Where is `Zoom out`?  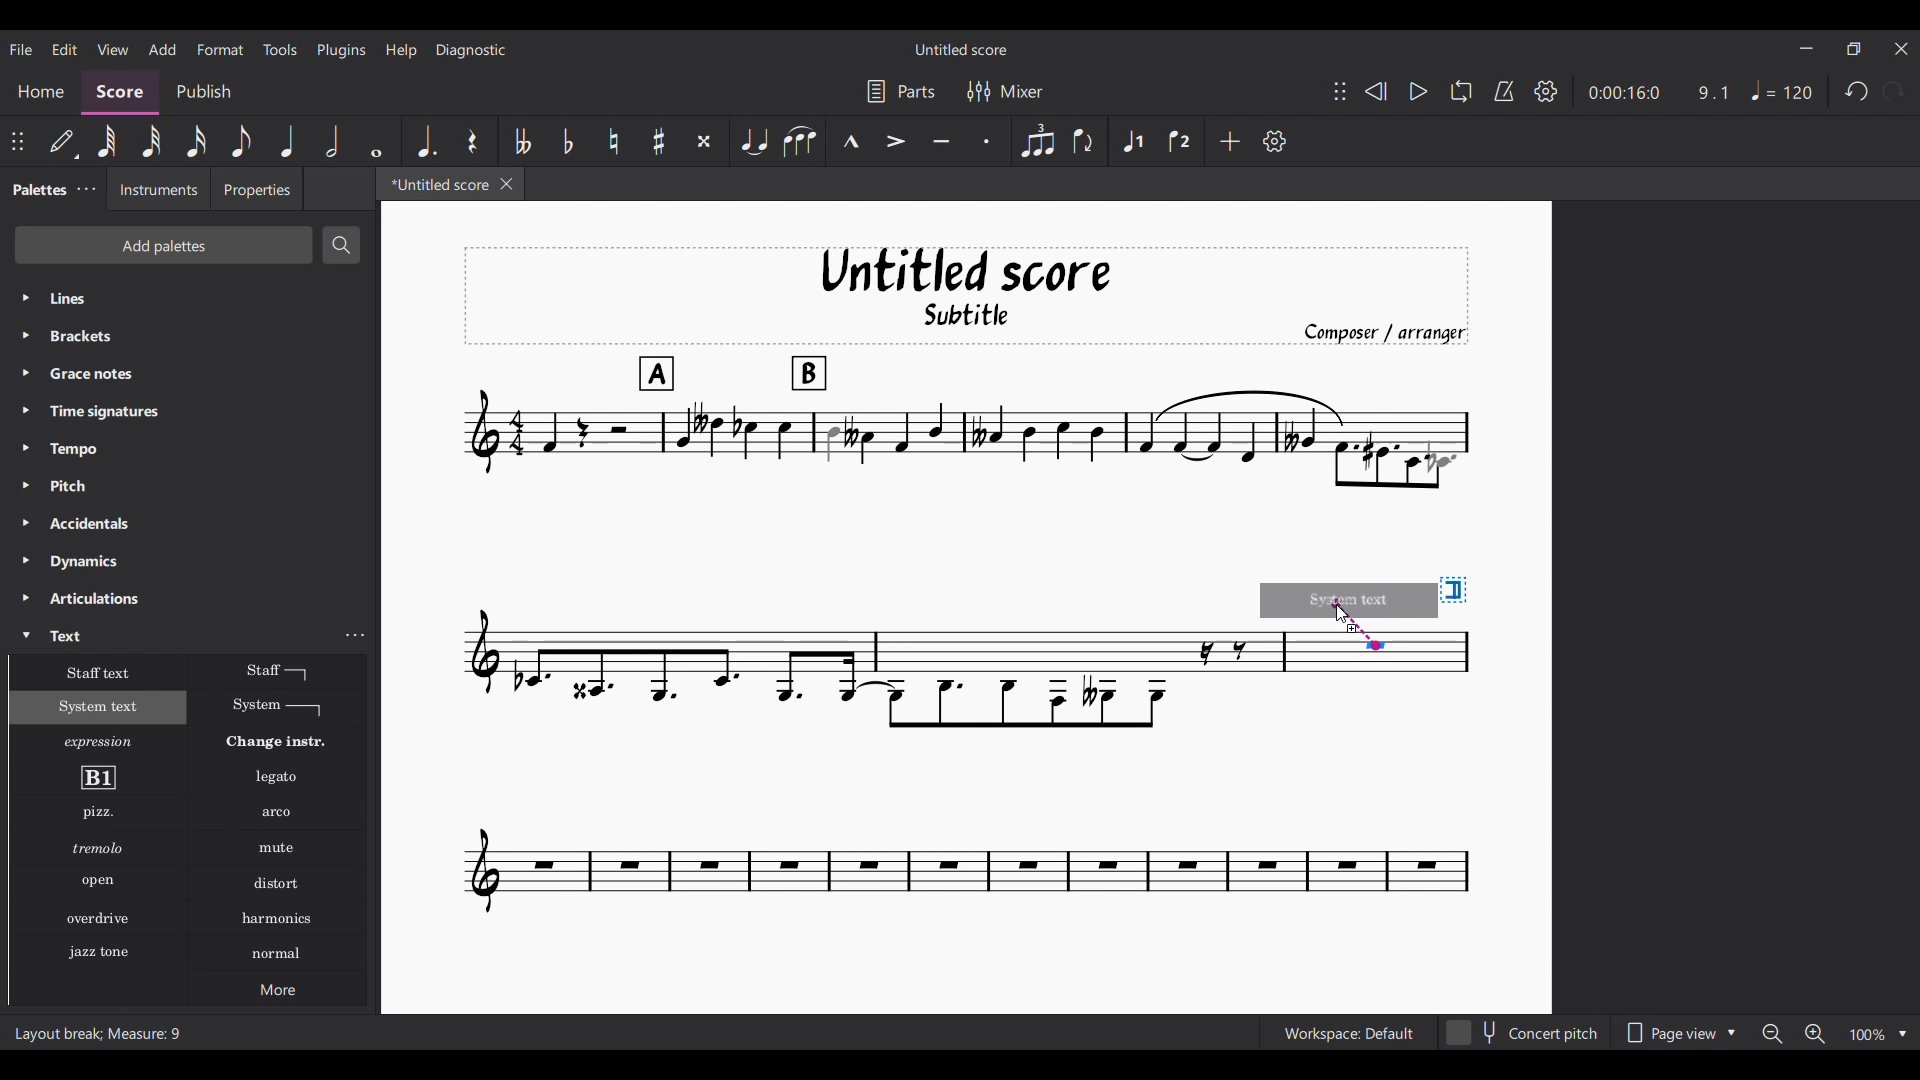
Zoom out is located at coordinates (1773, 1033).